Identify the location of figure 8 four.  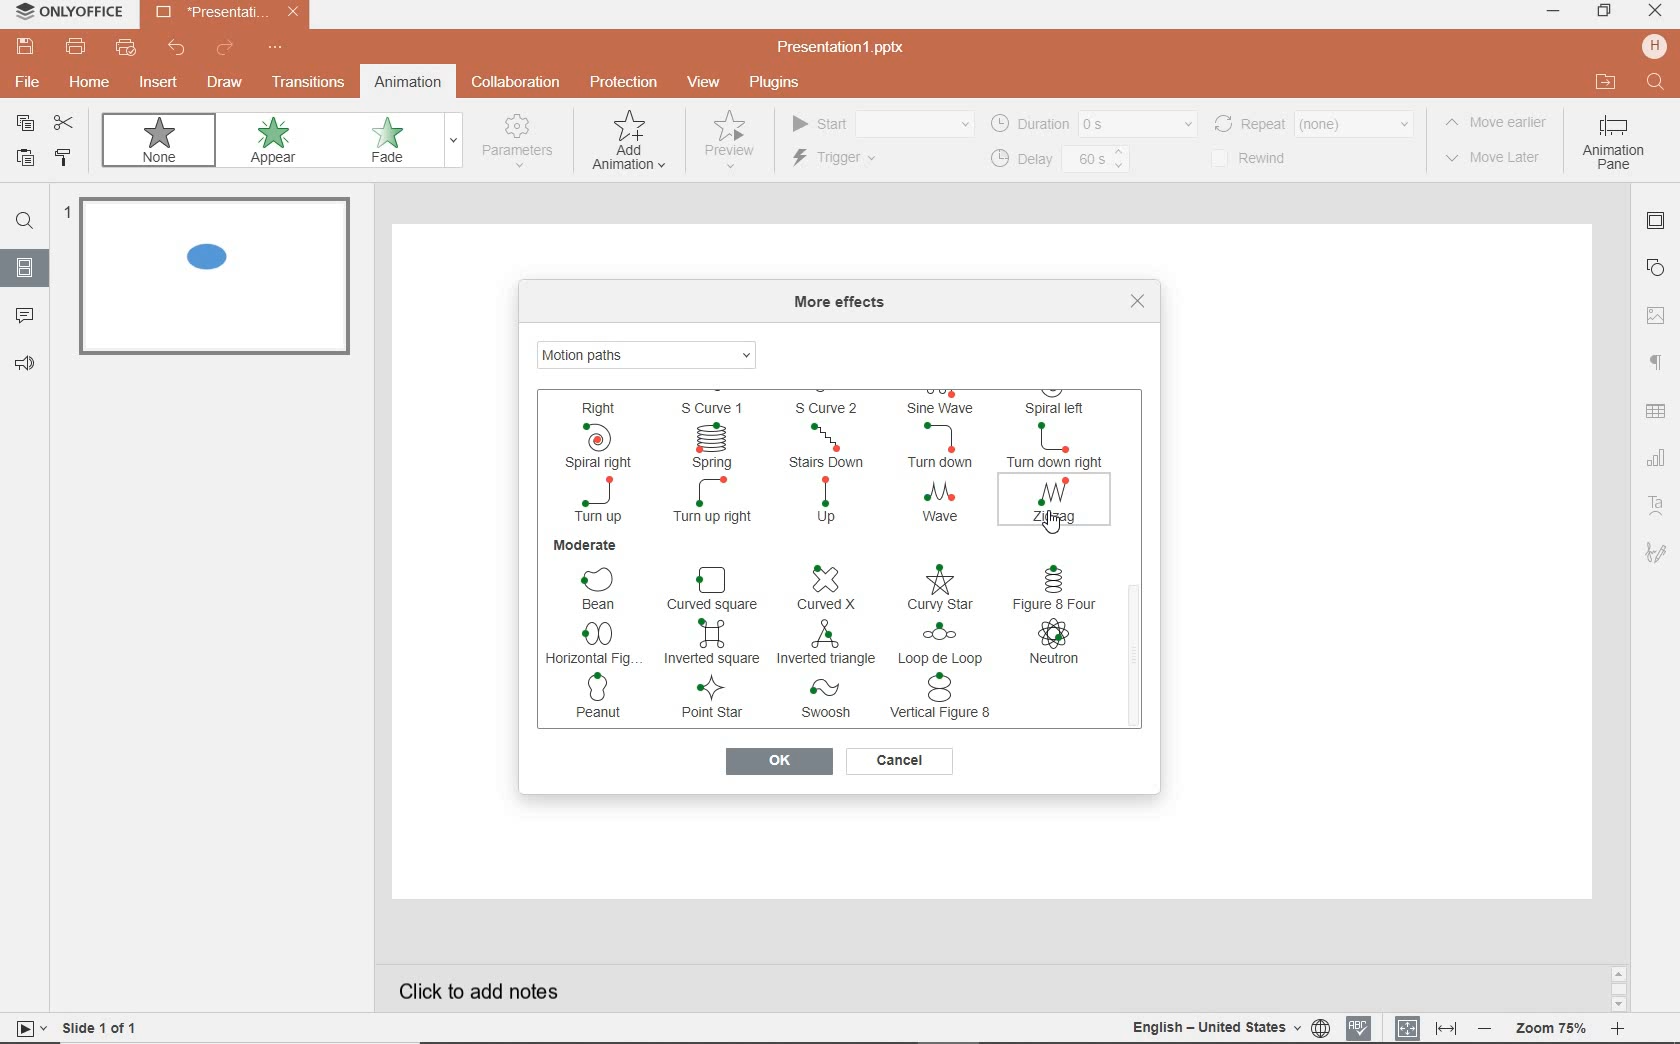
(1054, 587).